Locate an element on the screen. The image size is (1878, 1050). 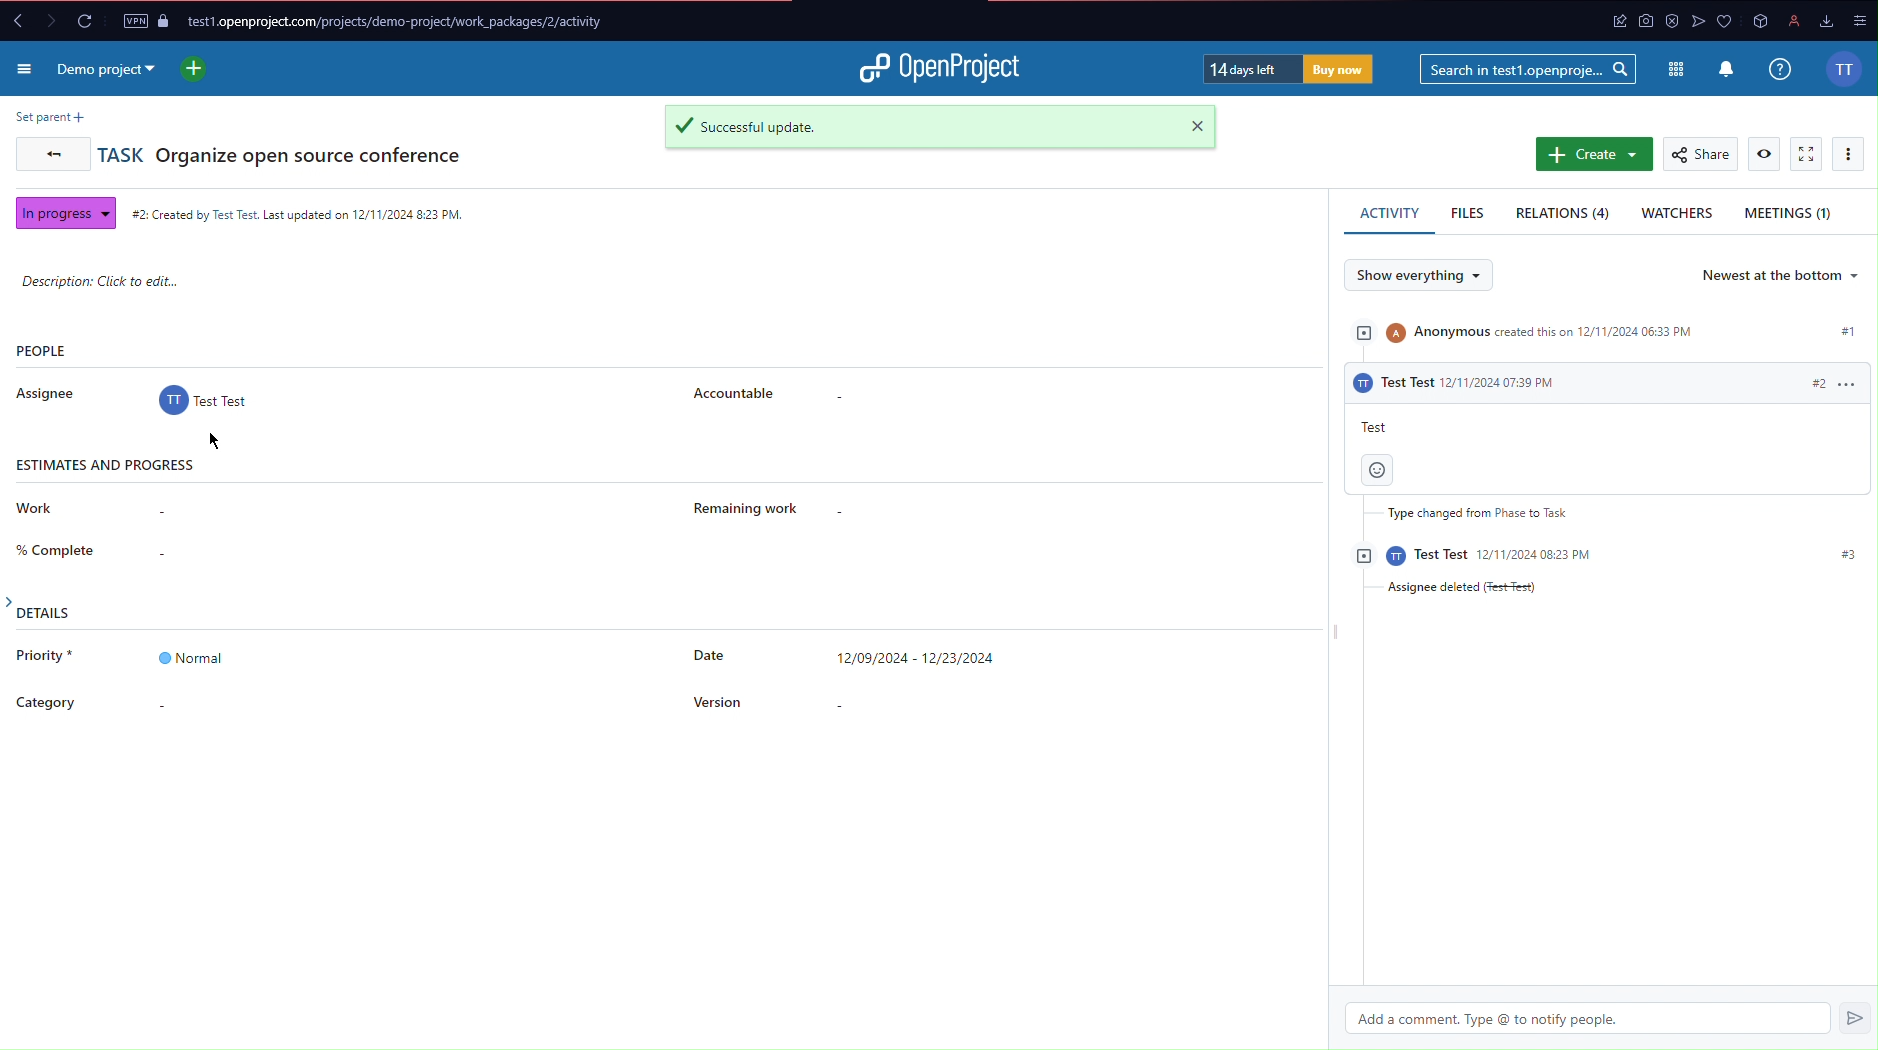
Type changed from Phase to Task is located at coordinates (1485, 512).